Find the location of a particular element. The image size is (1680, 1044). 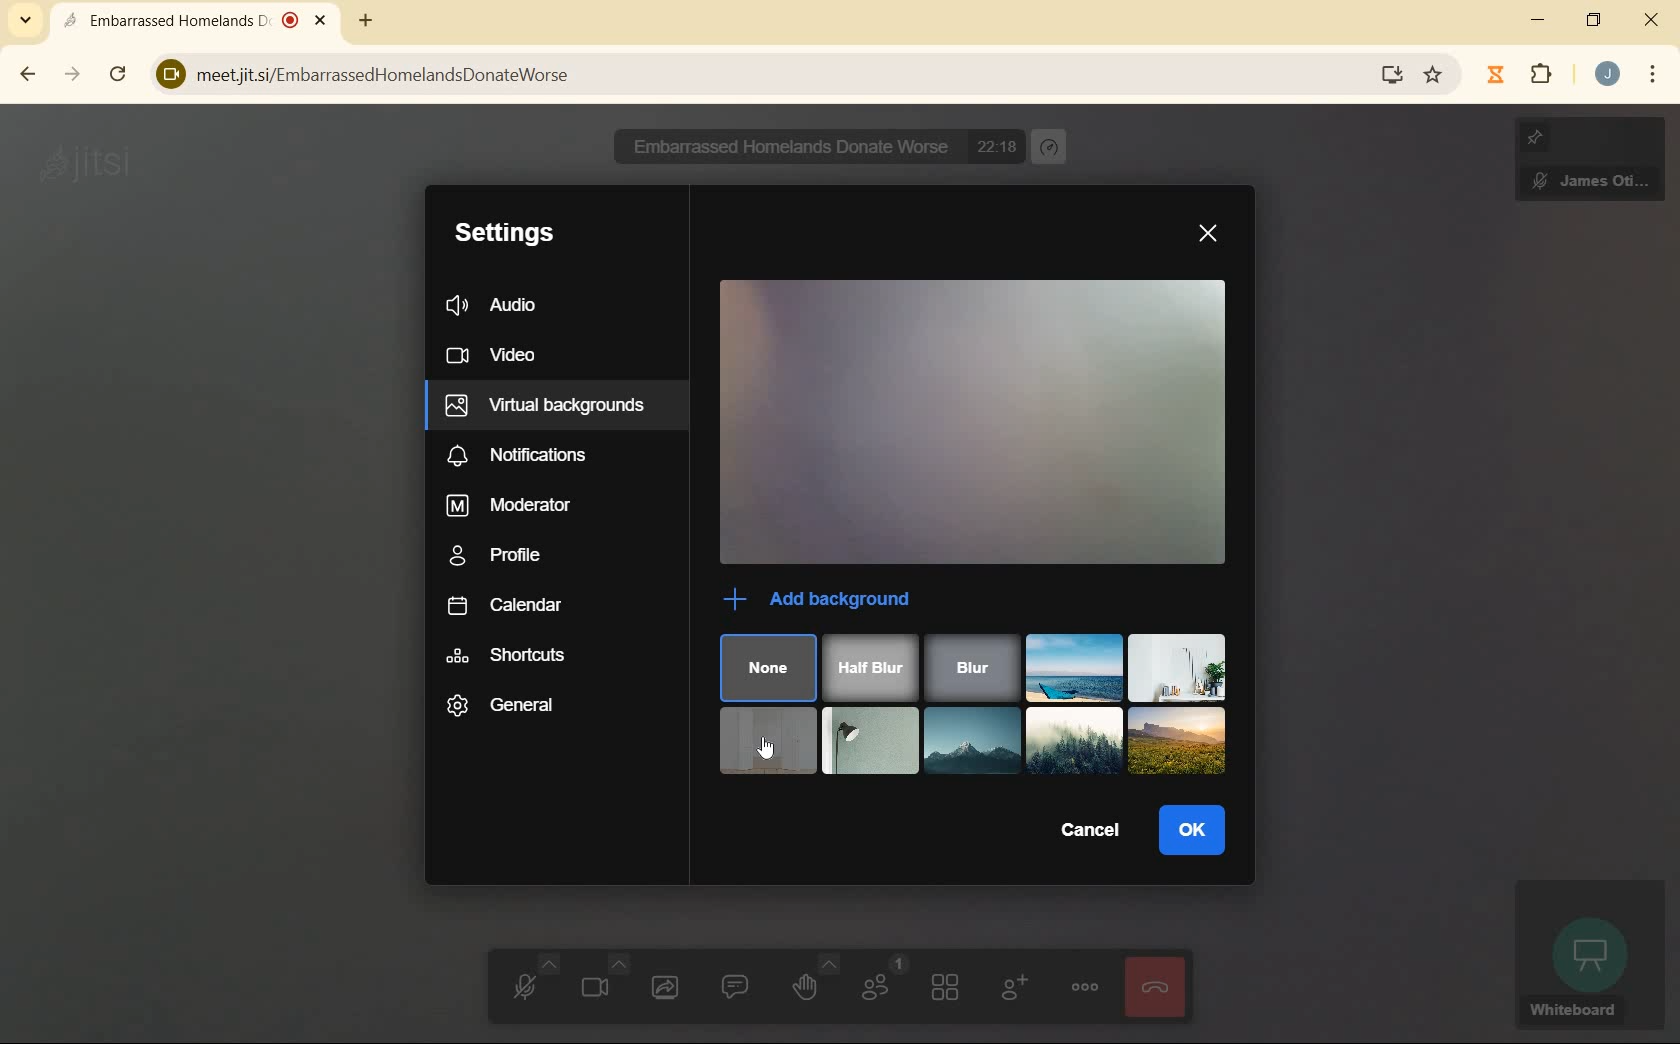

general is located at coordinates (519, 707).